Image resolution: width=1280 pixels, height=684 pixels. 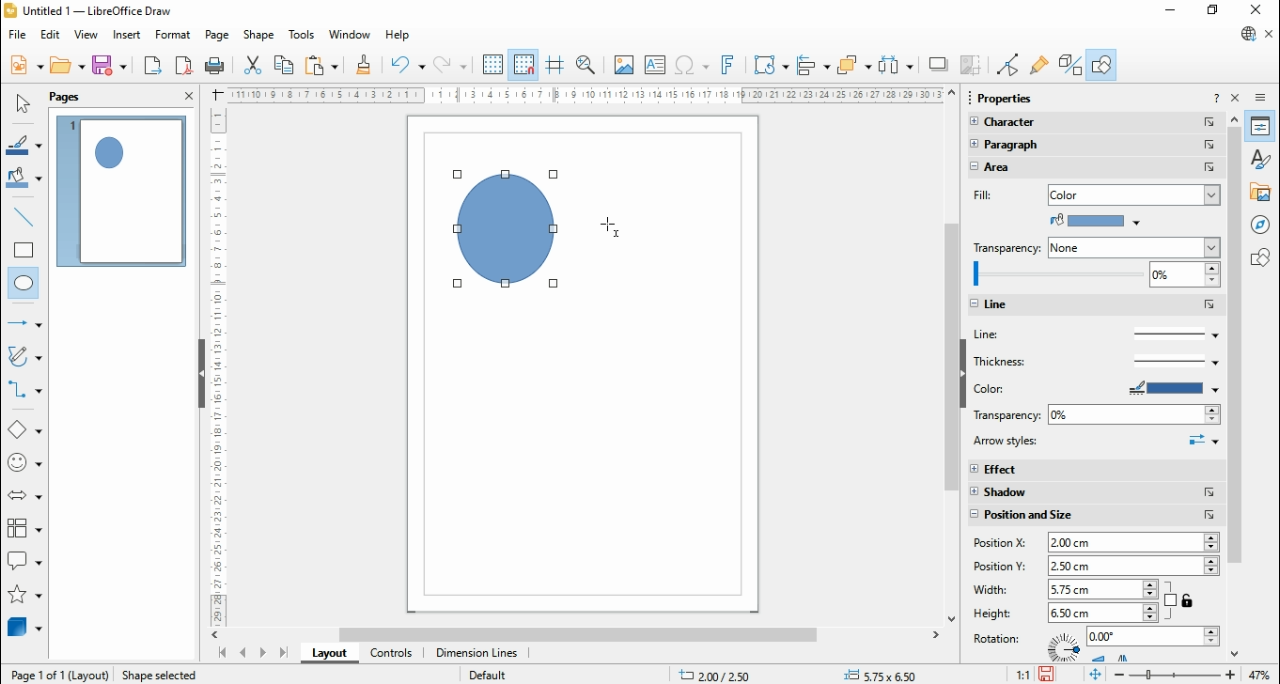 What do you see at coordinates (1096, 305) in the screenshot?
I see `line` at bounding box center [1096, 305].